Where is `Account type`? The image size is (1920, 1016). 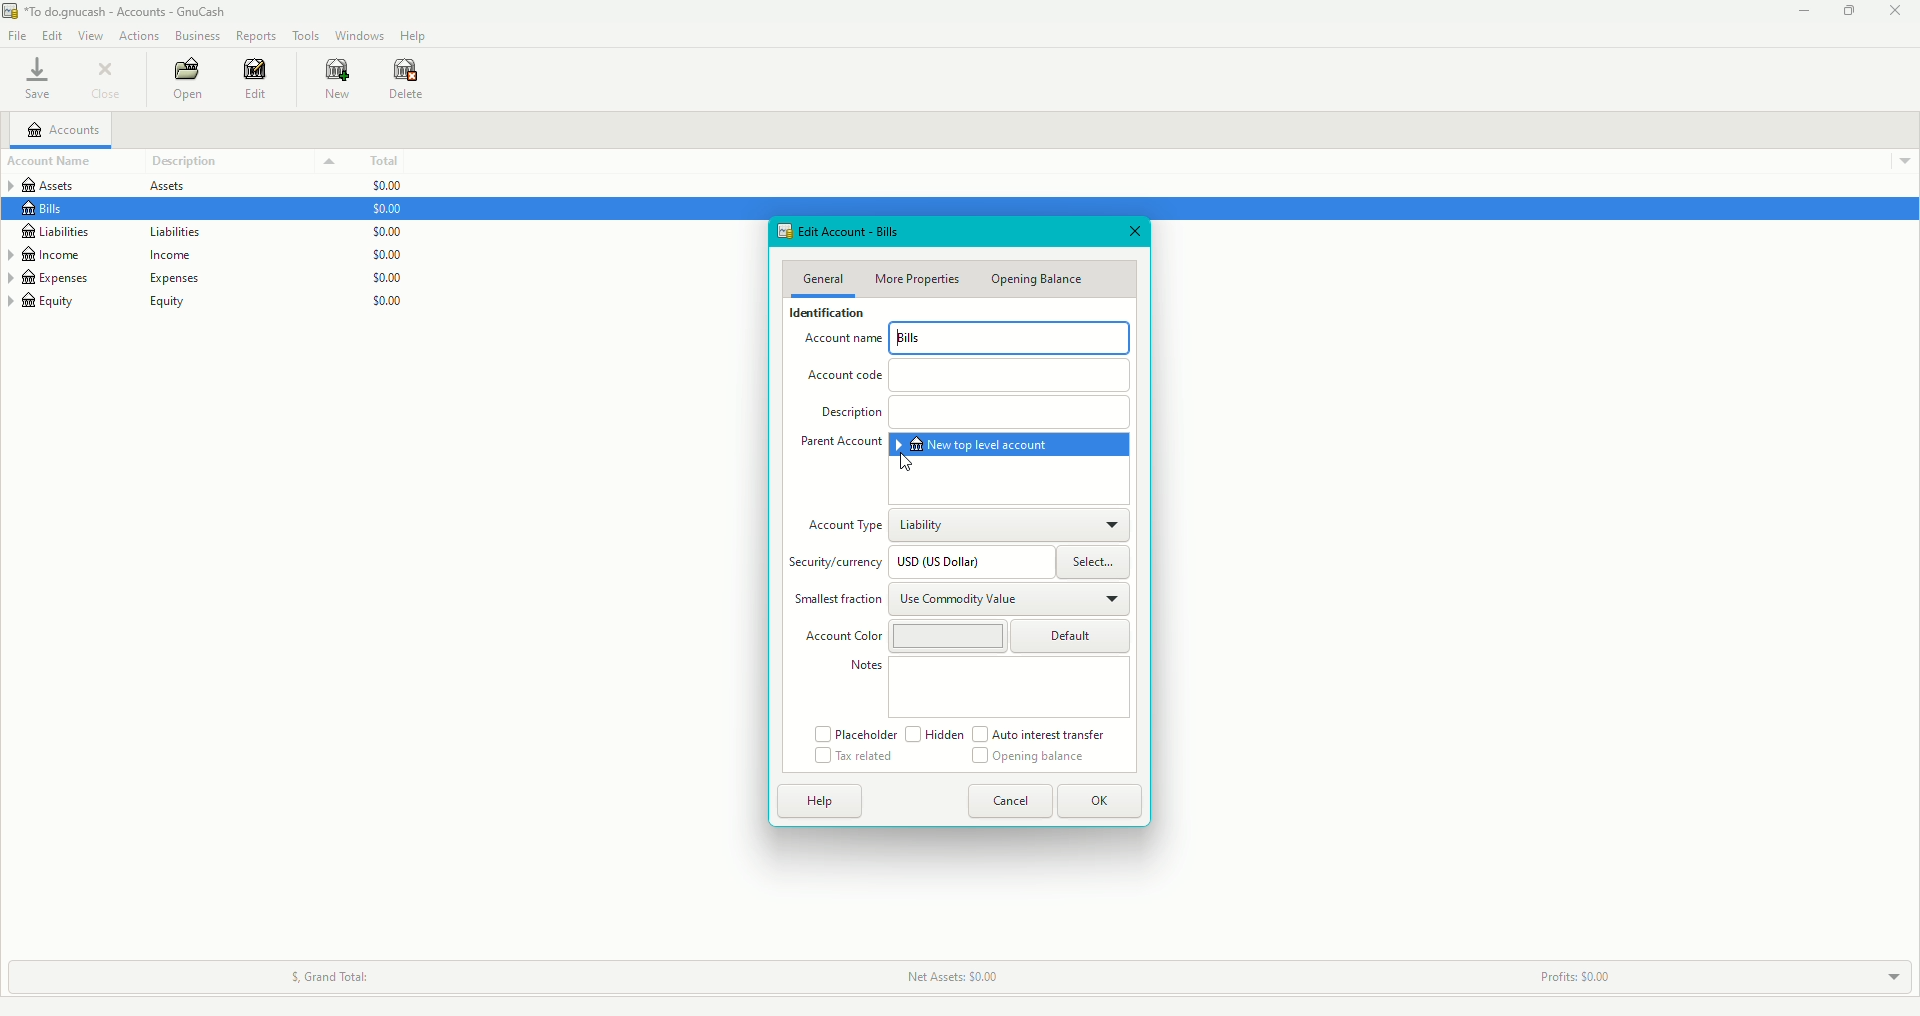
Account type is located at coordinates (841, 527).